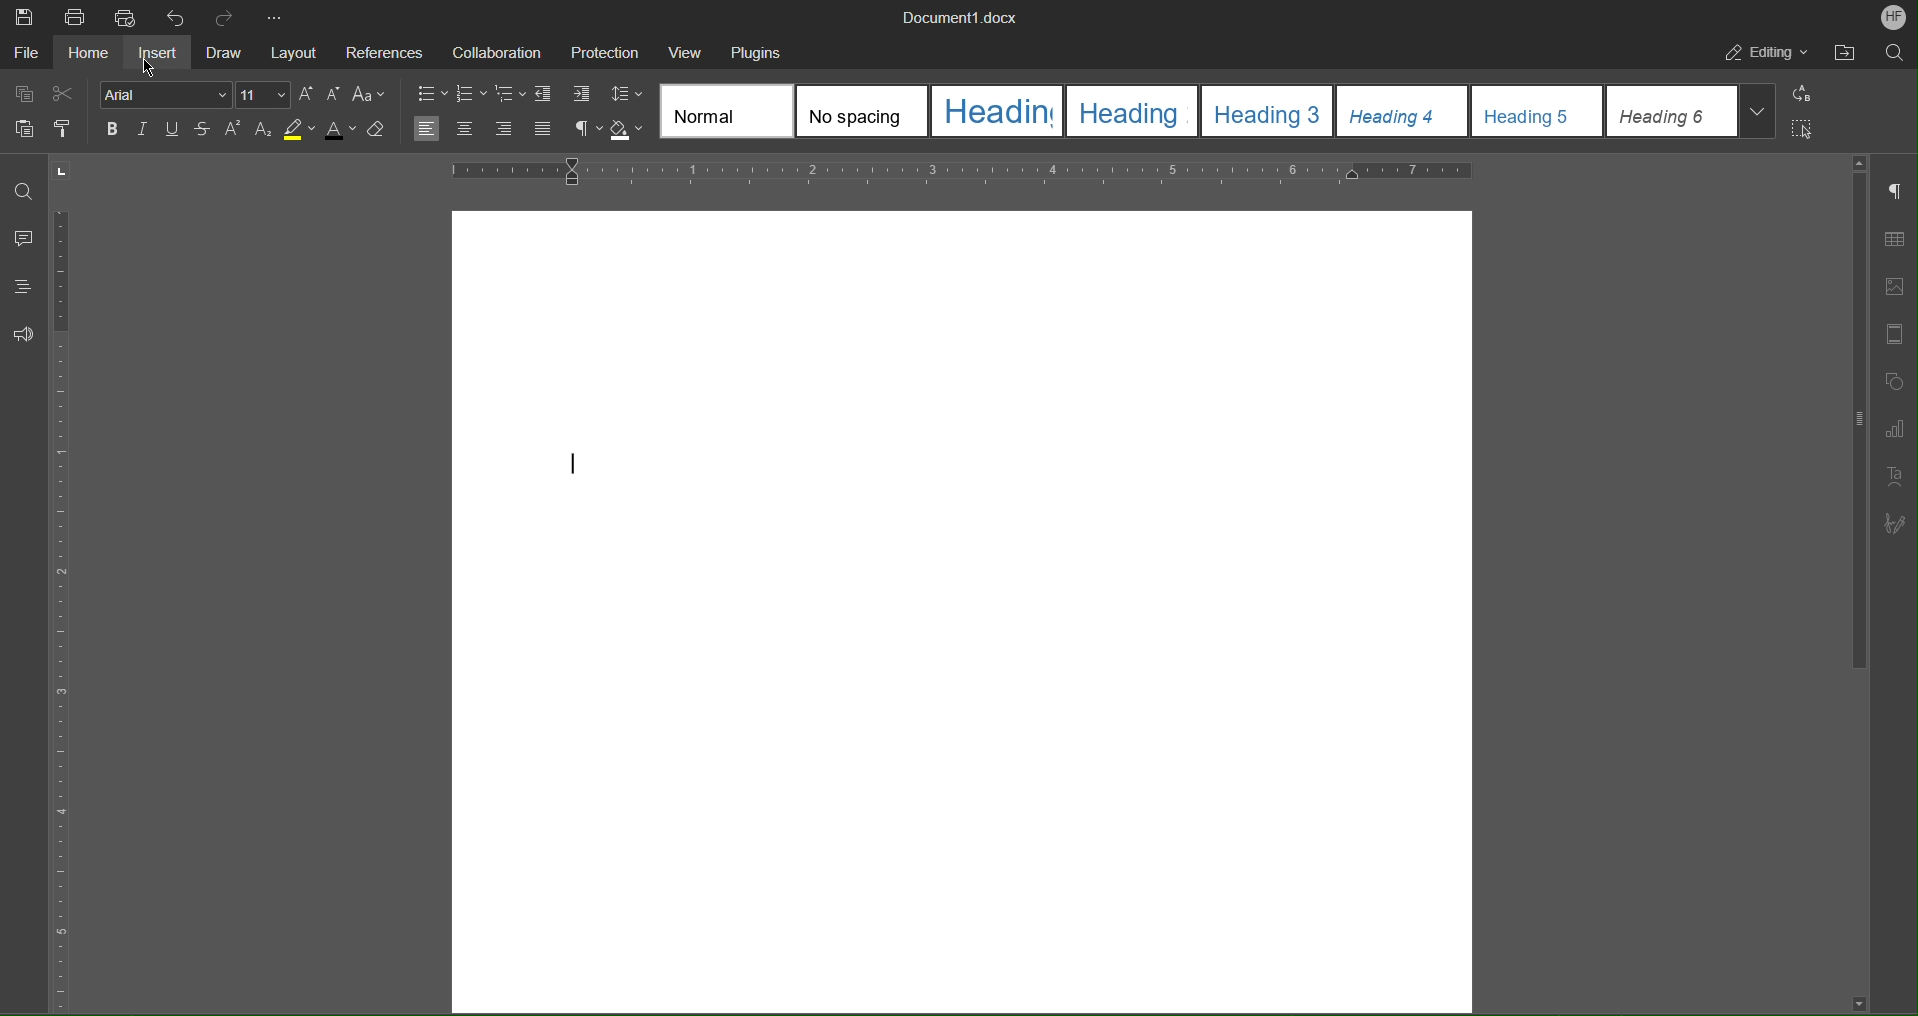 The image size is (1918, 1016). Describe the element at coordinates (511, 94) in the screenshot. I see `Nested List` at that location.